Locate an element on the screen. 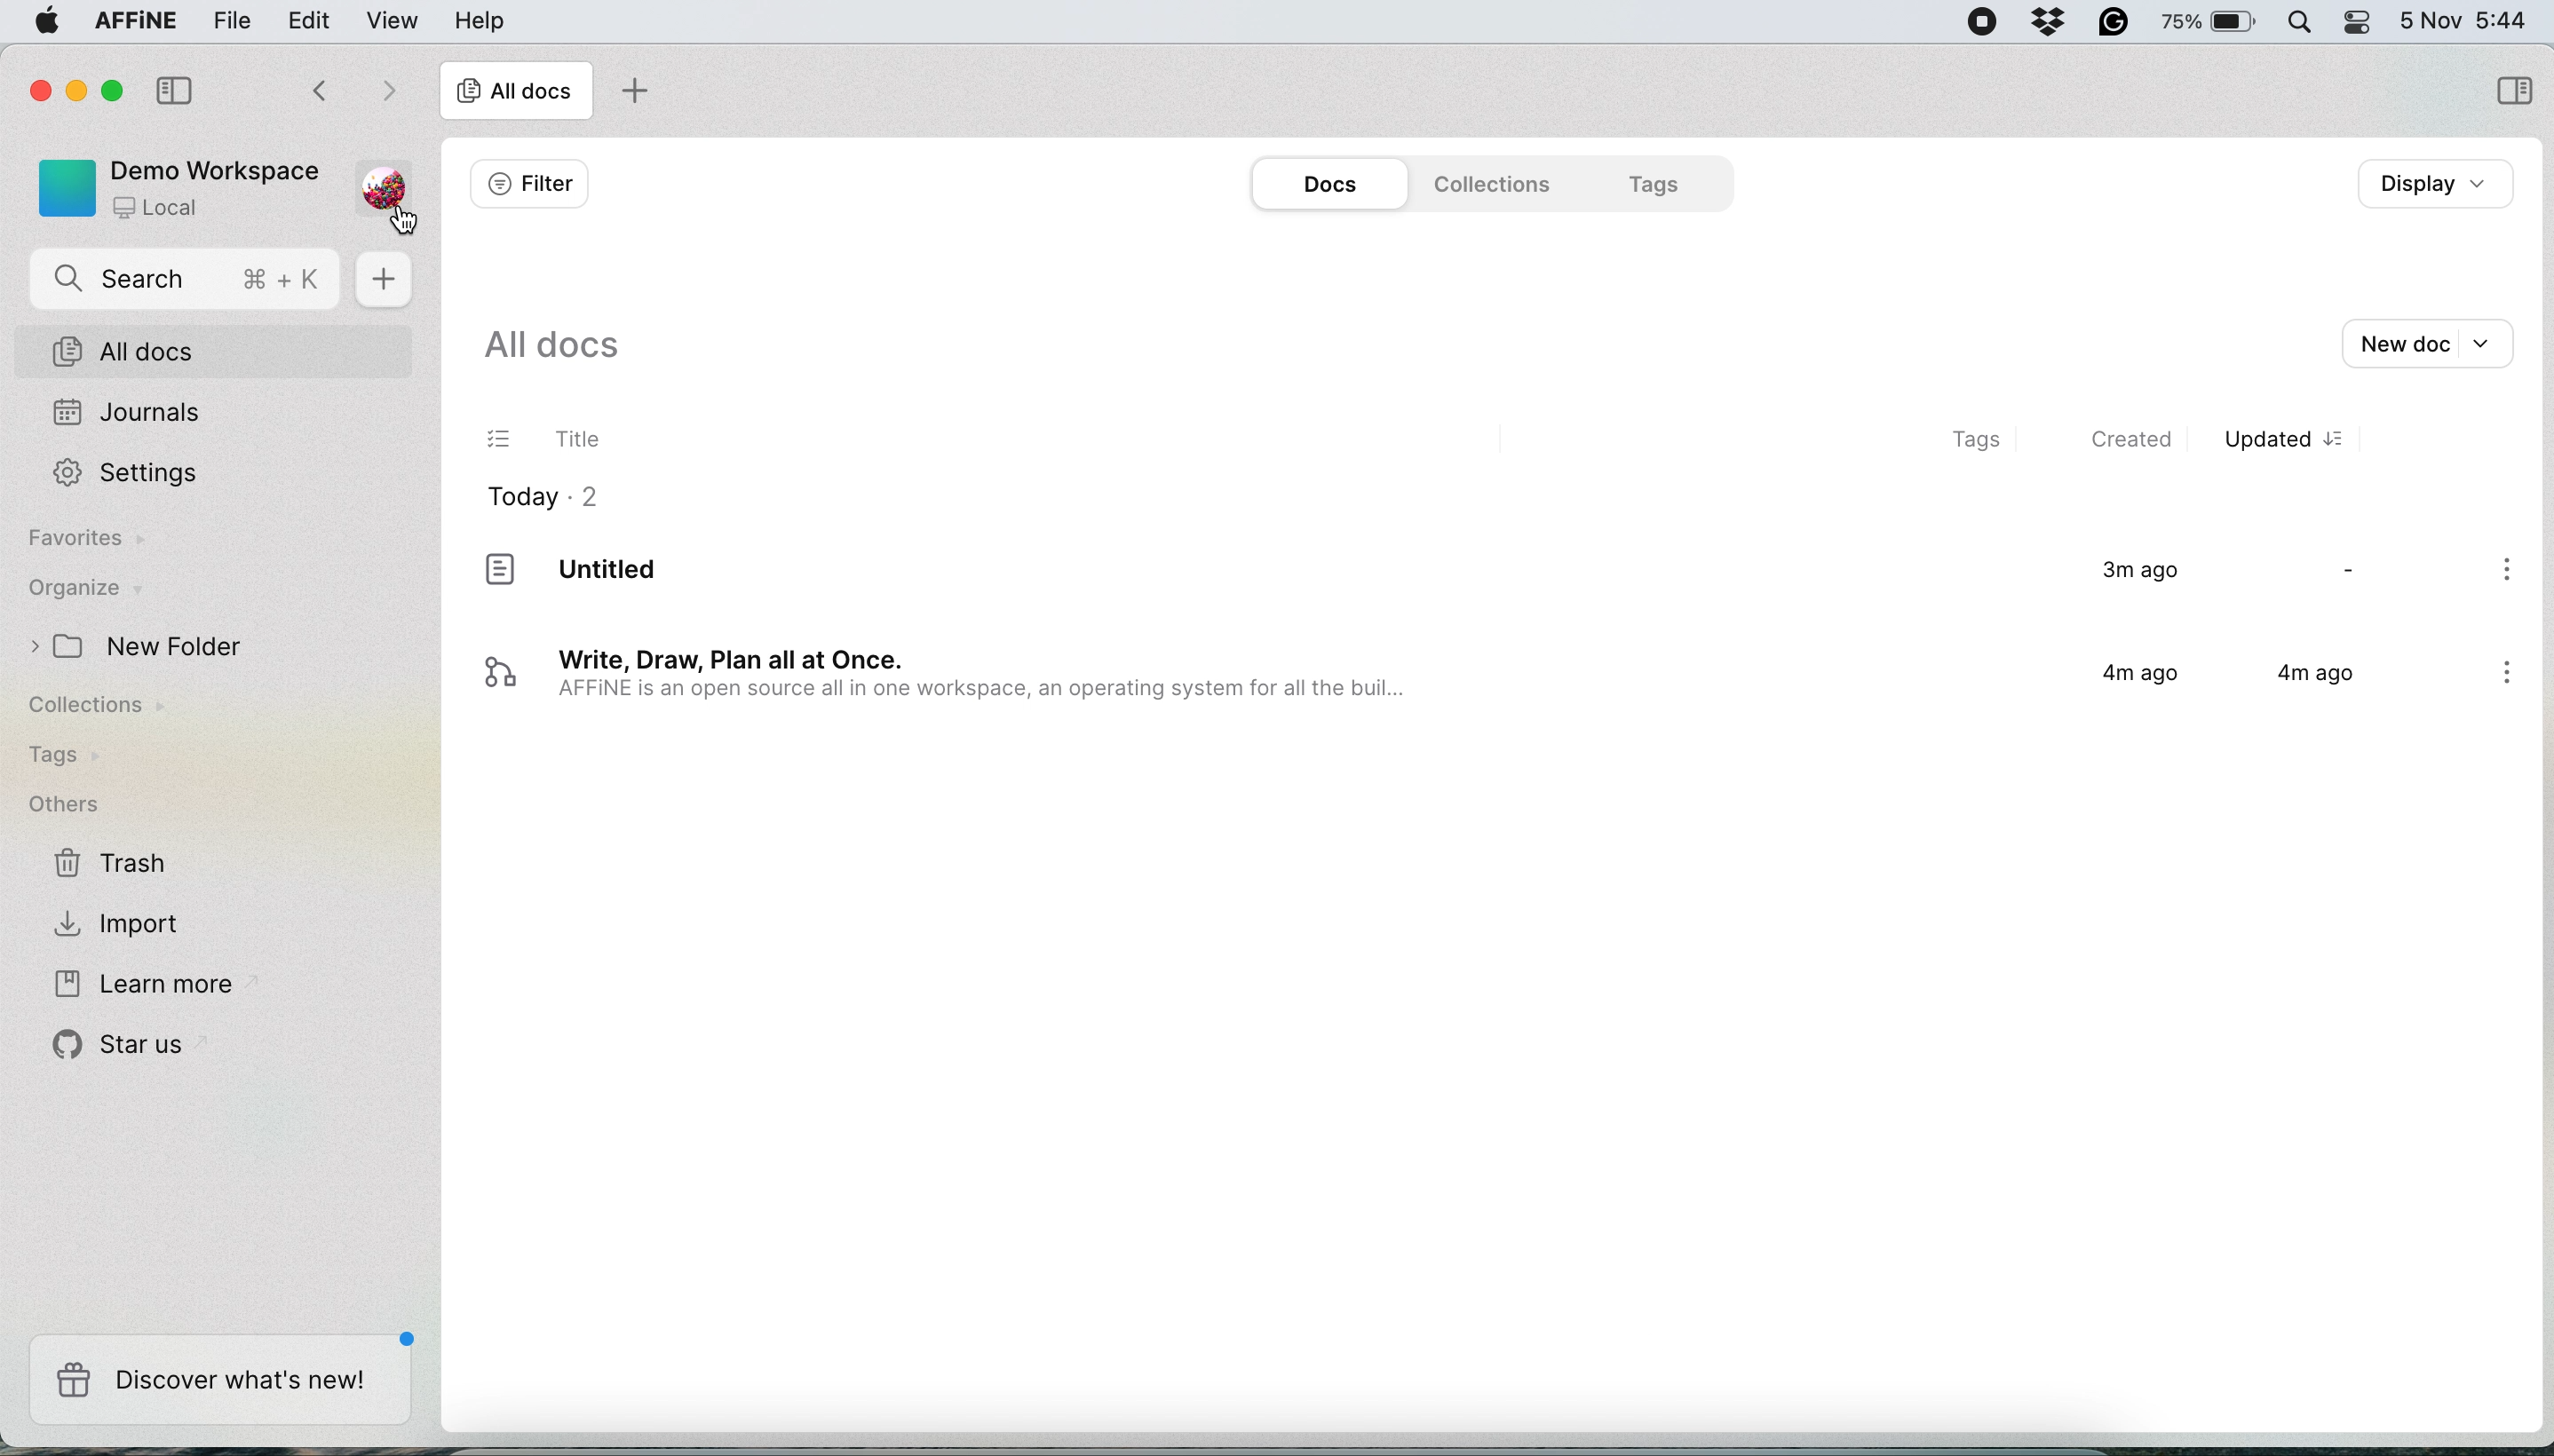 Image resolution: width=2554 pixels, height=1456 pixels. control center is located at coordinates (2355, 22).